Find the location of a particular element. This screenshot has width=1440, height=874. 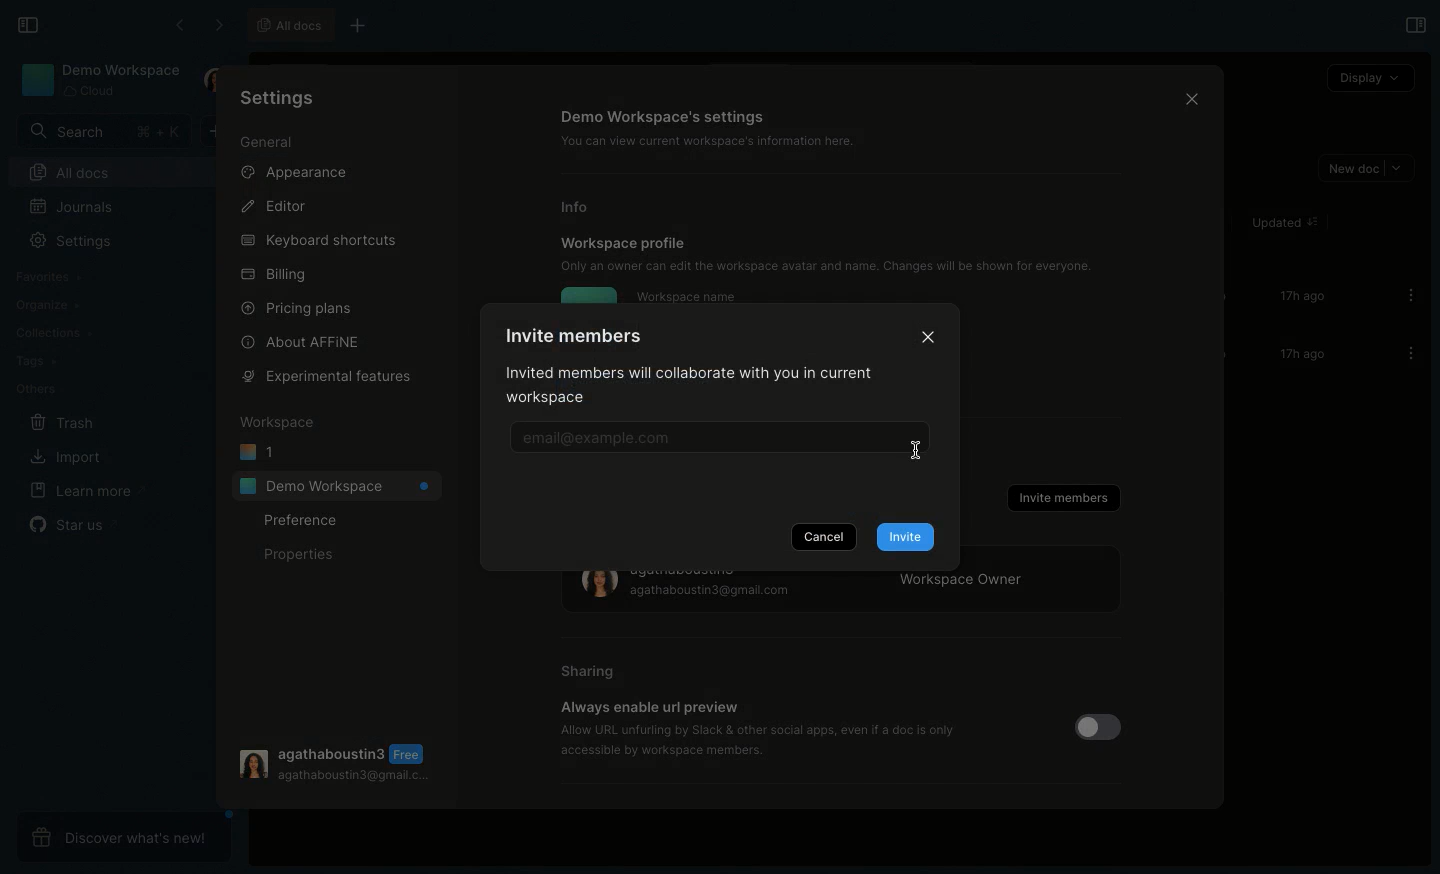

Billing is located at coordinates (272, 275).